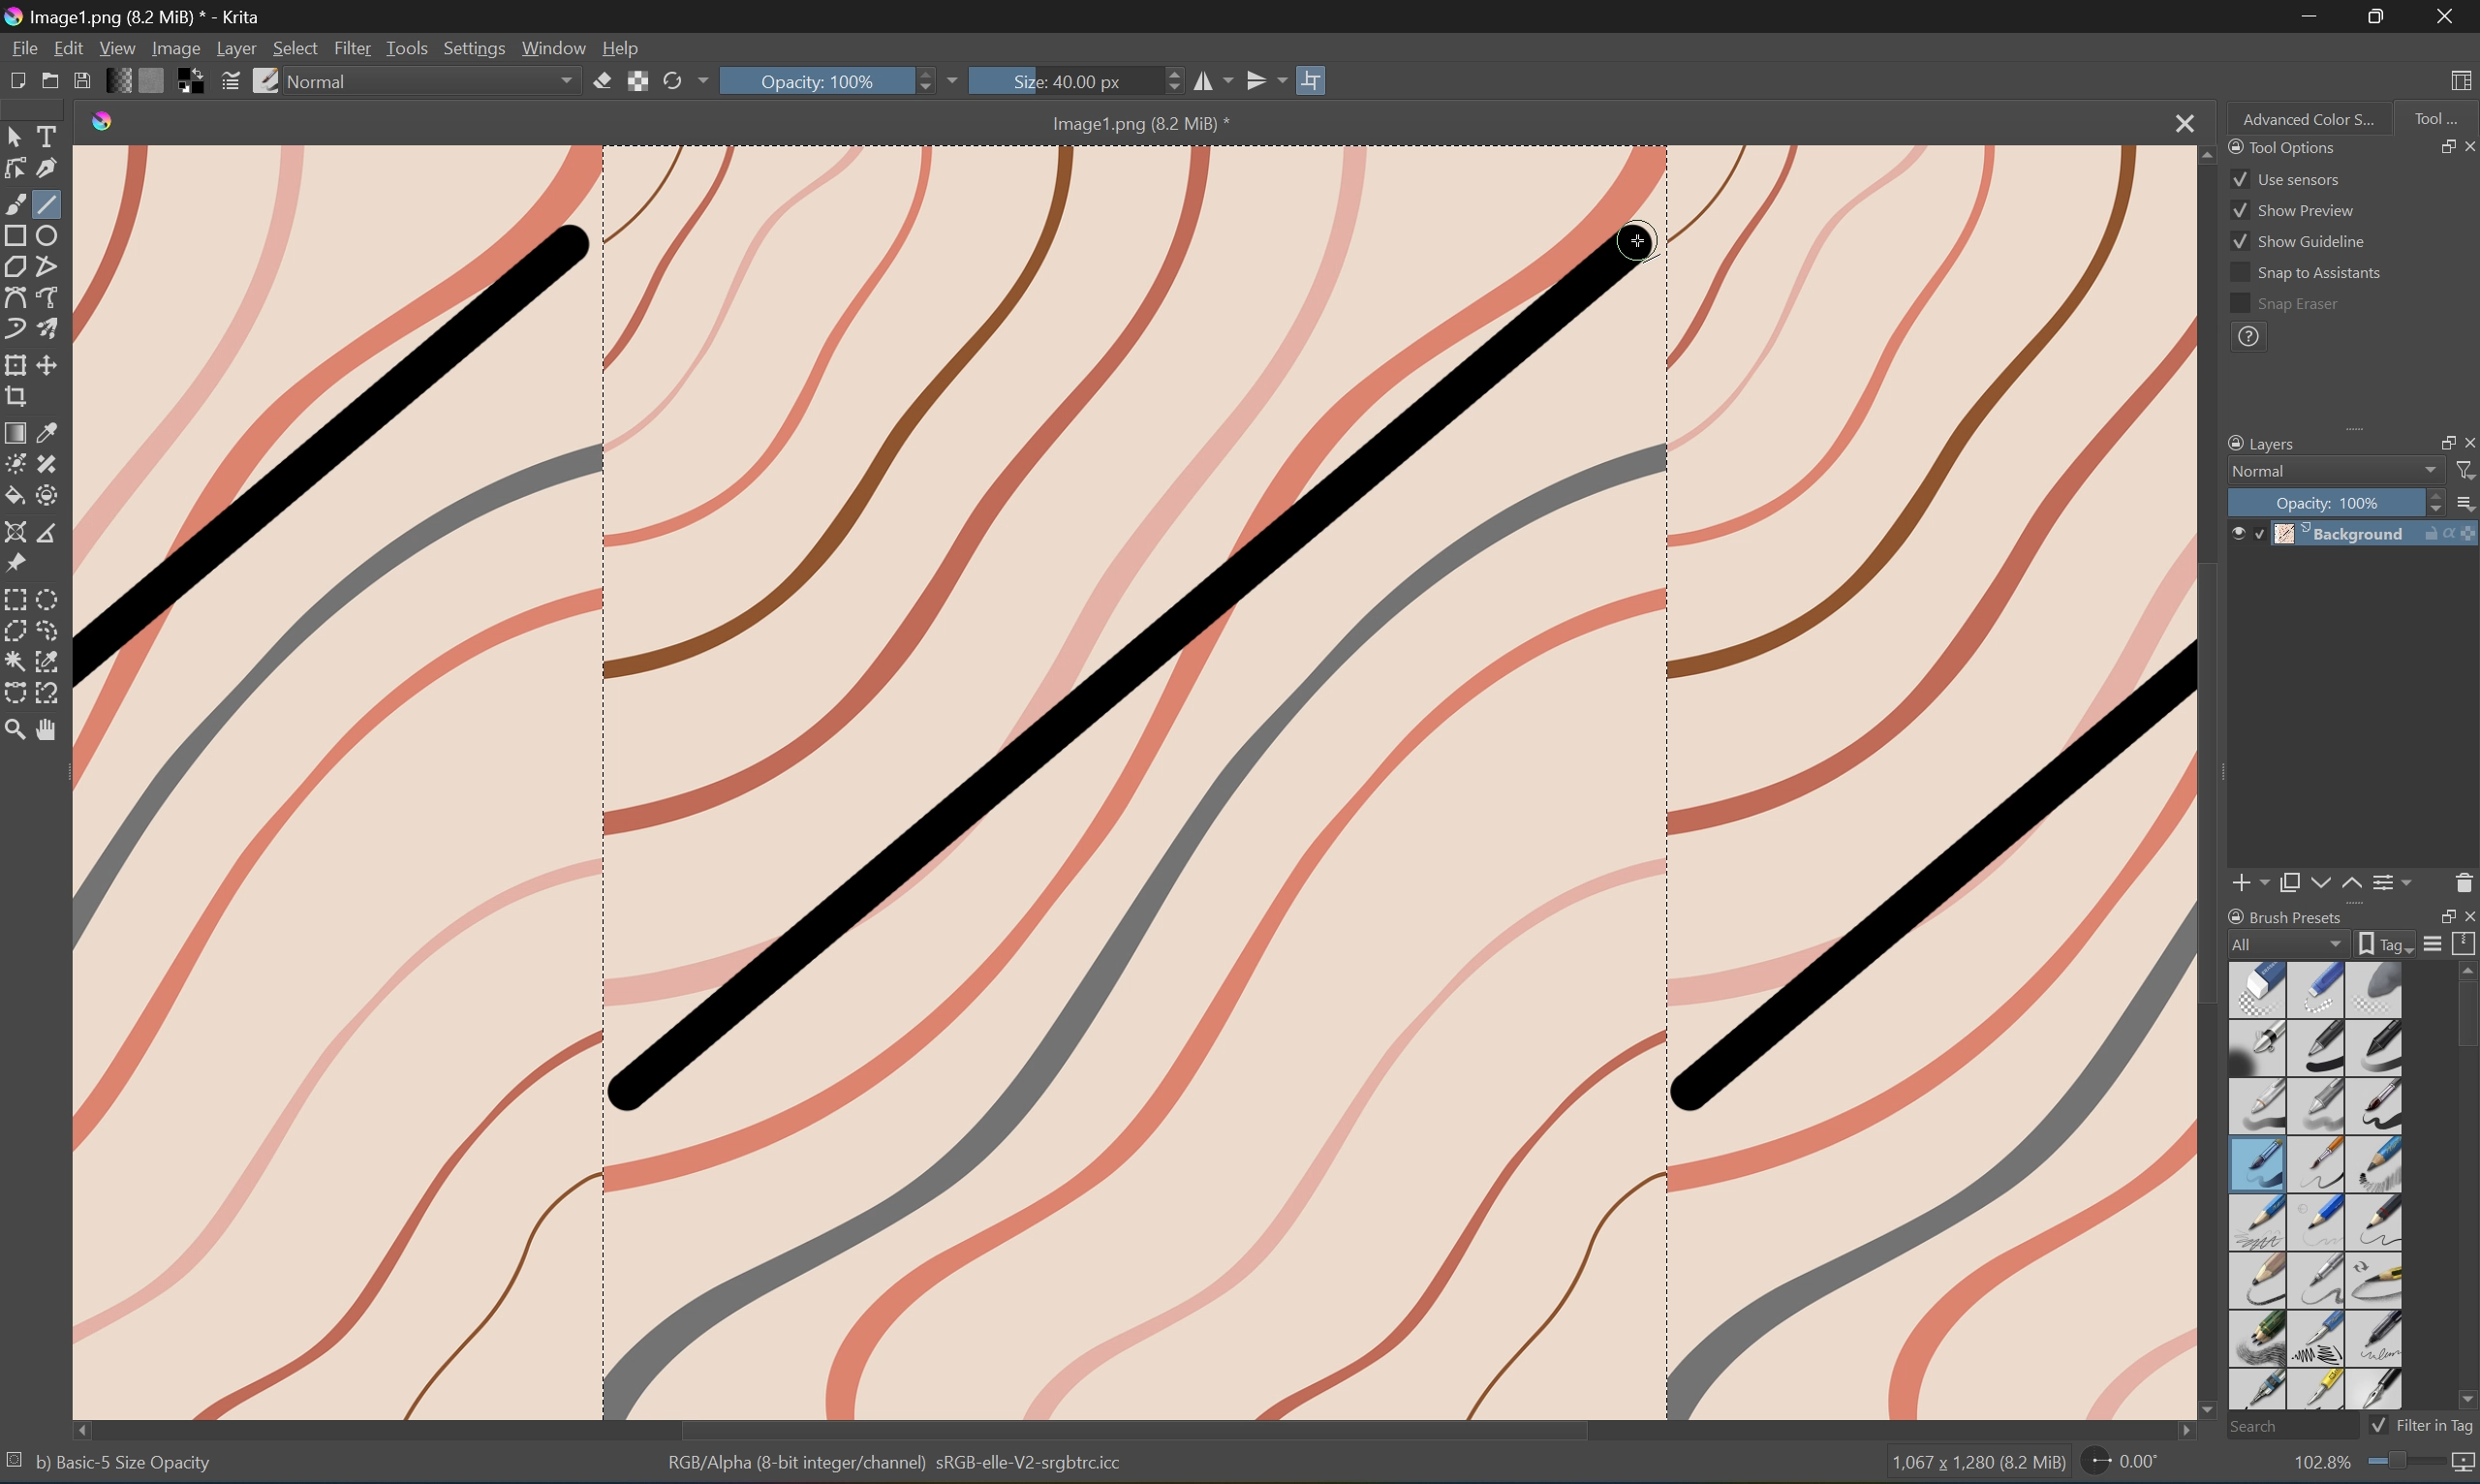 The image size is (2480, 1484). I want to click on Help, so click(626, 49).